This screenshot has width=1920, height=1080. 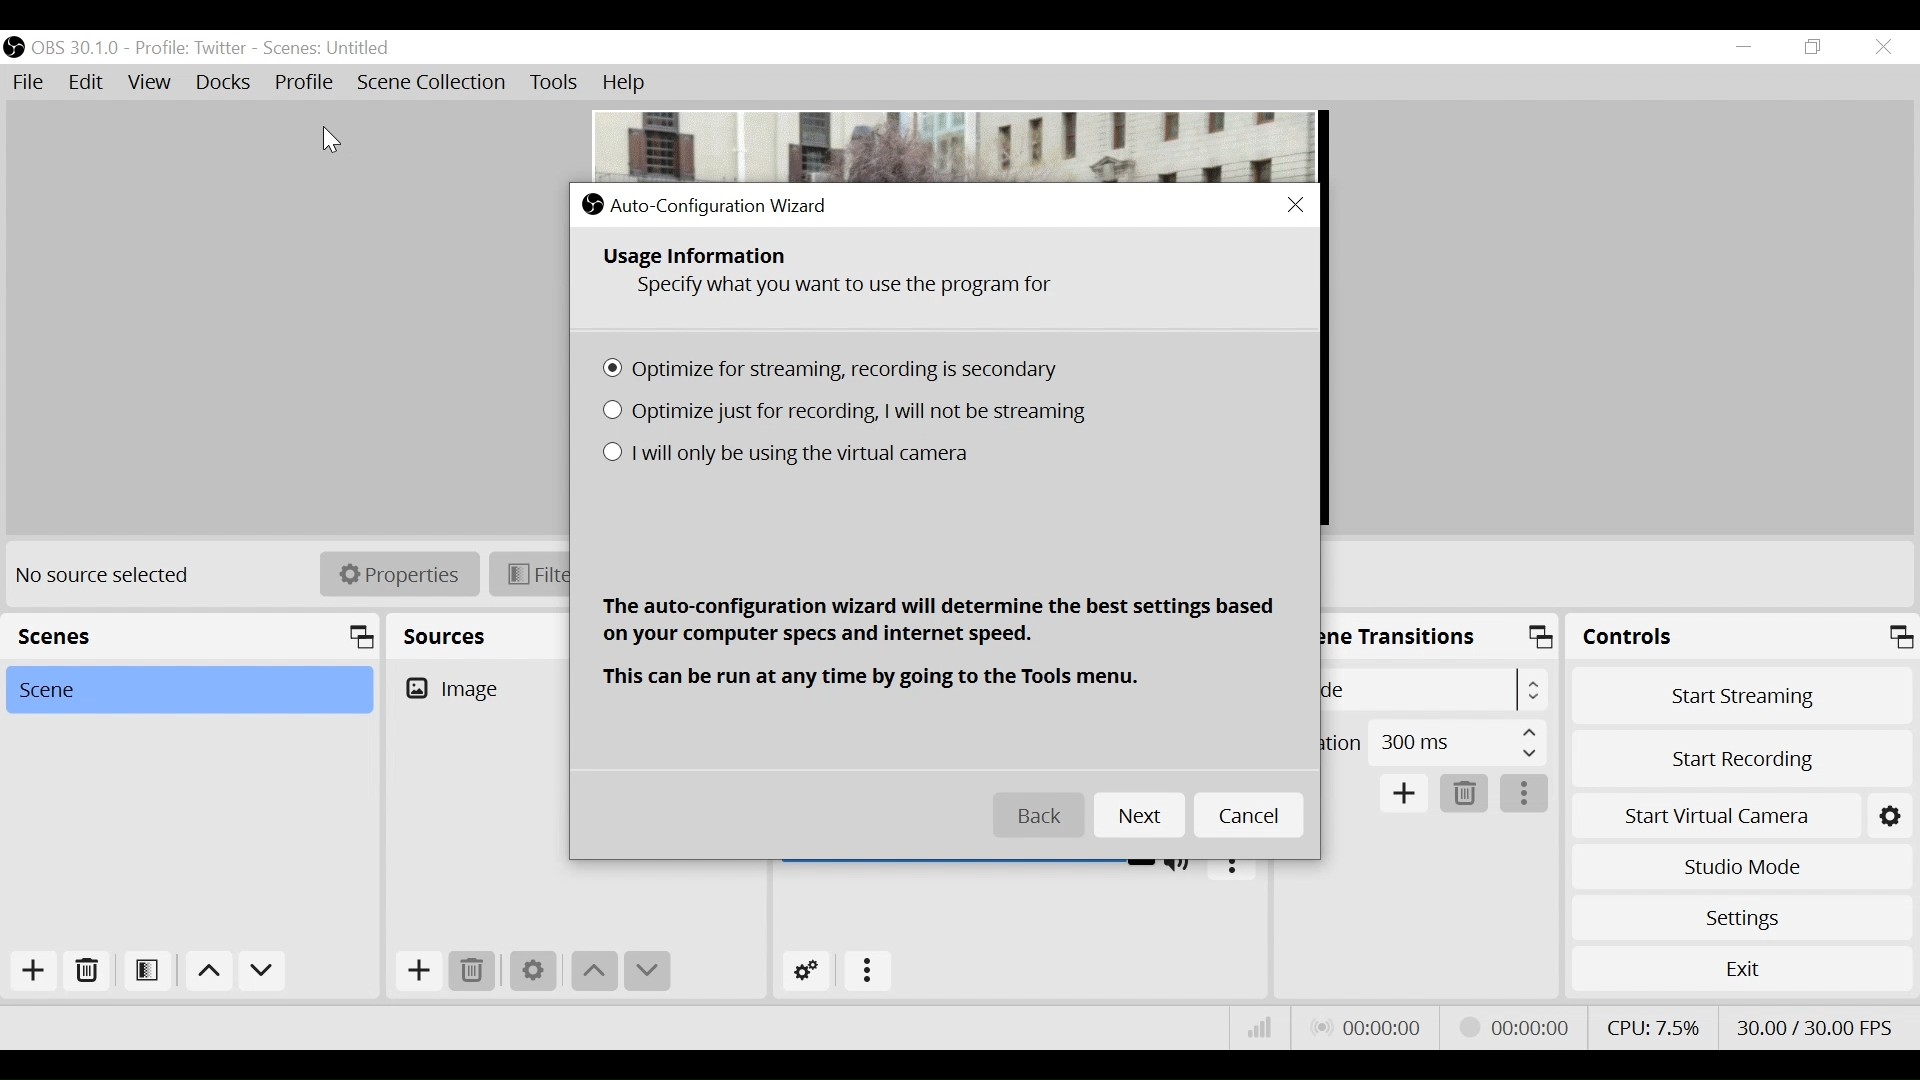 What do you see at coordinates (1742, 694) in the screenshot?
I see `Start Streaming` at bounding box center [1742, 694].